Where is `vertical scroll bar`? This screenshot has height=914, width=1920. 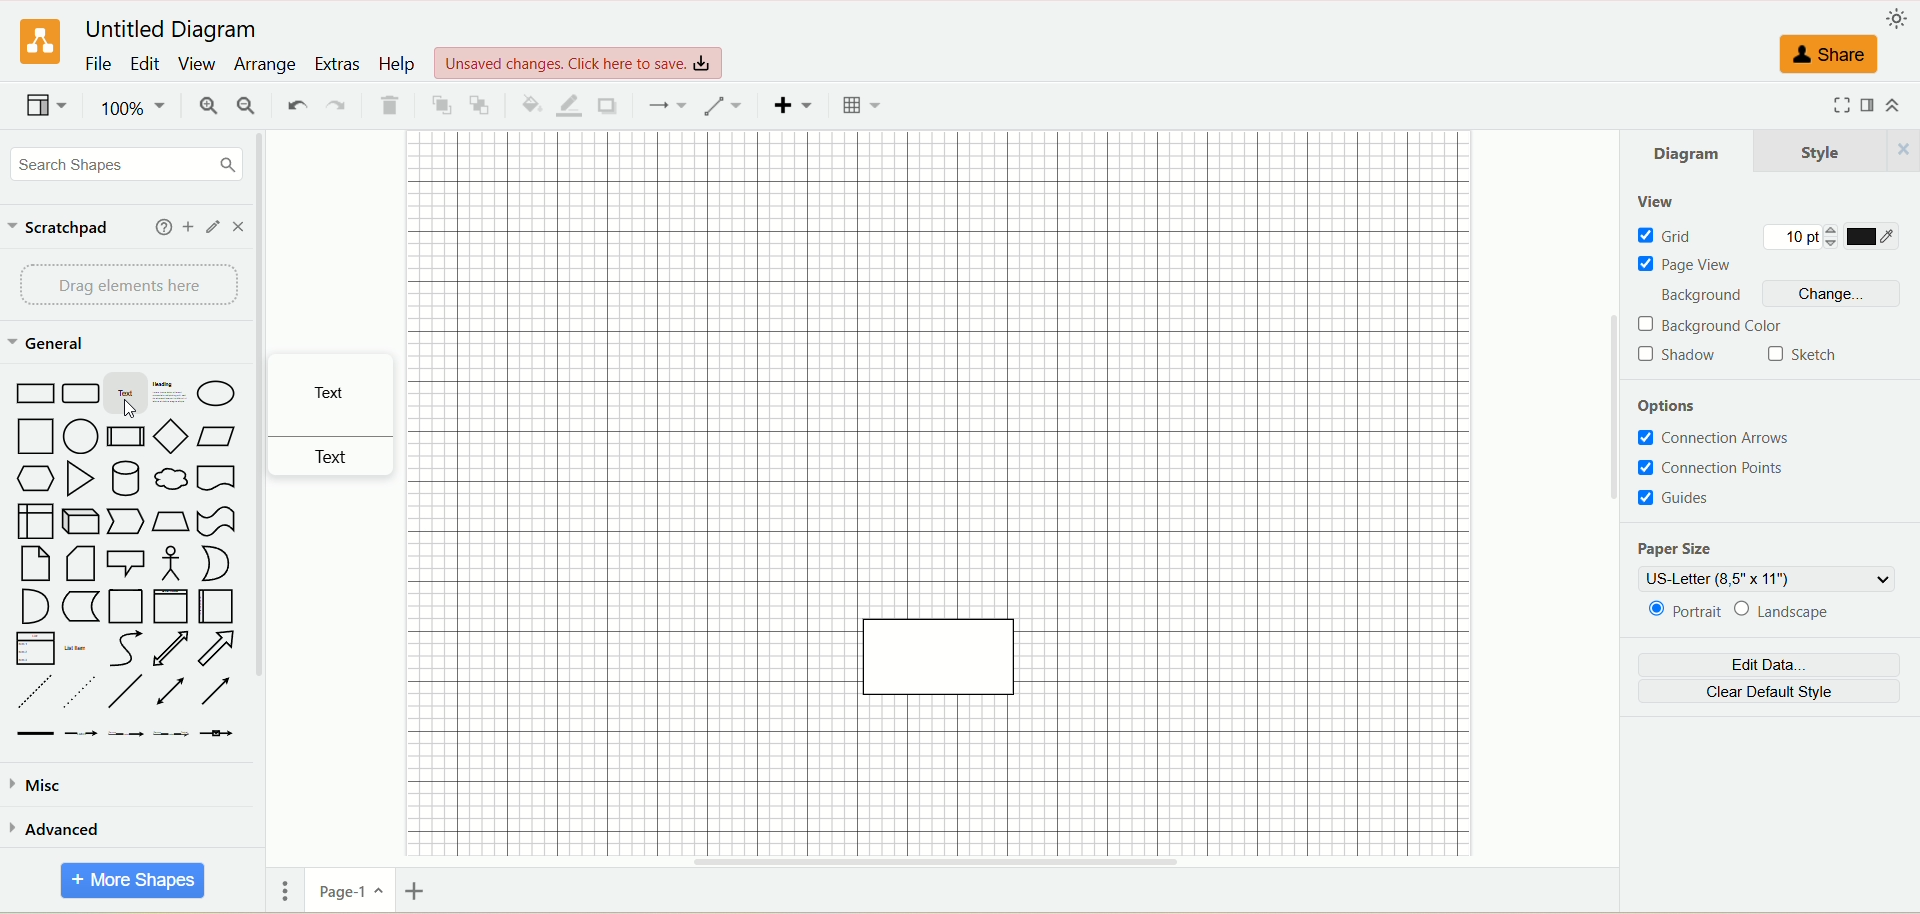
vertical scroll bar is located at coordinates (268, 488).